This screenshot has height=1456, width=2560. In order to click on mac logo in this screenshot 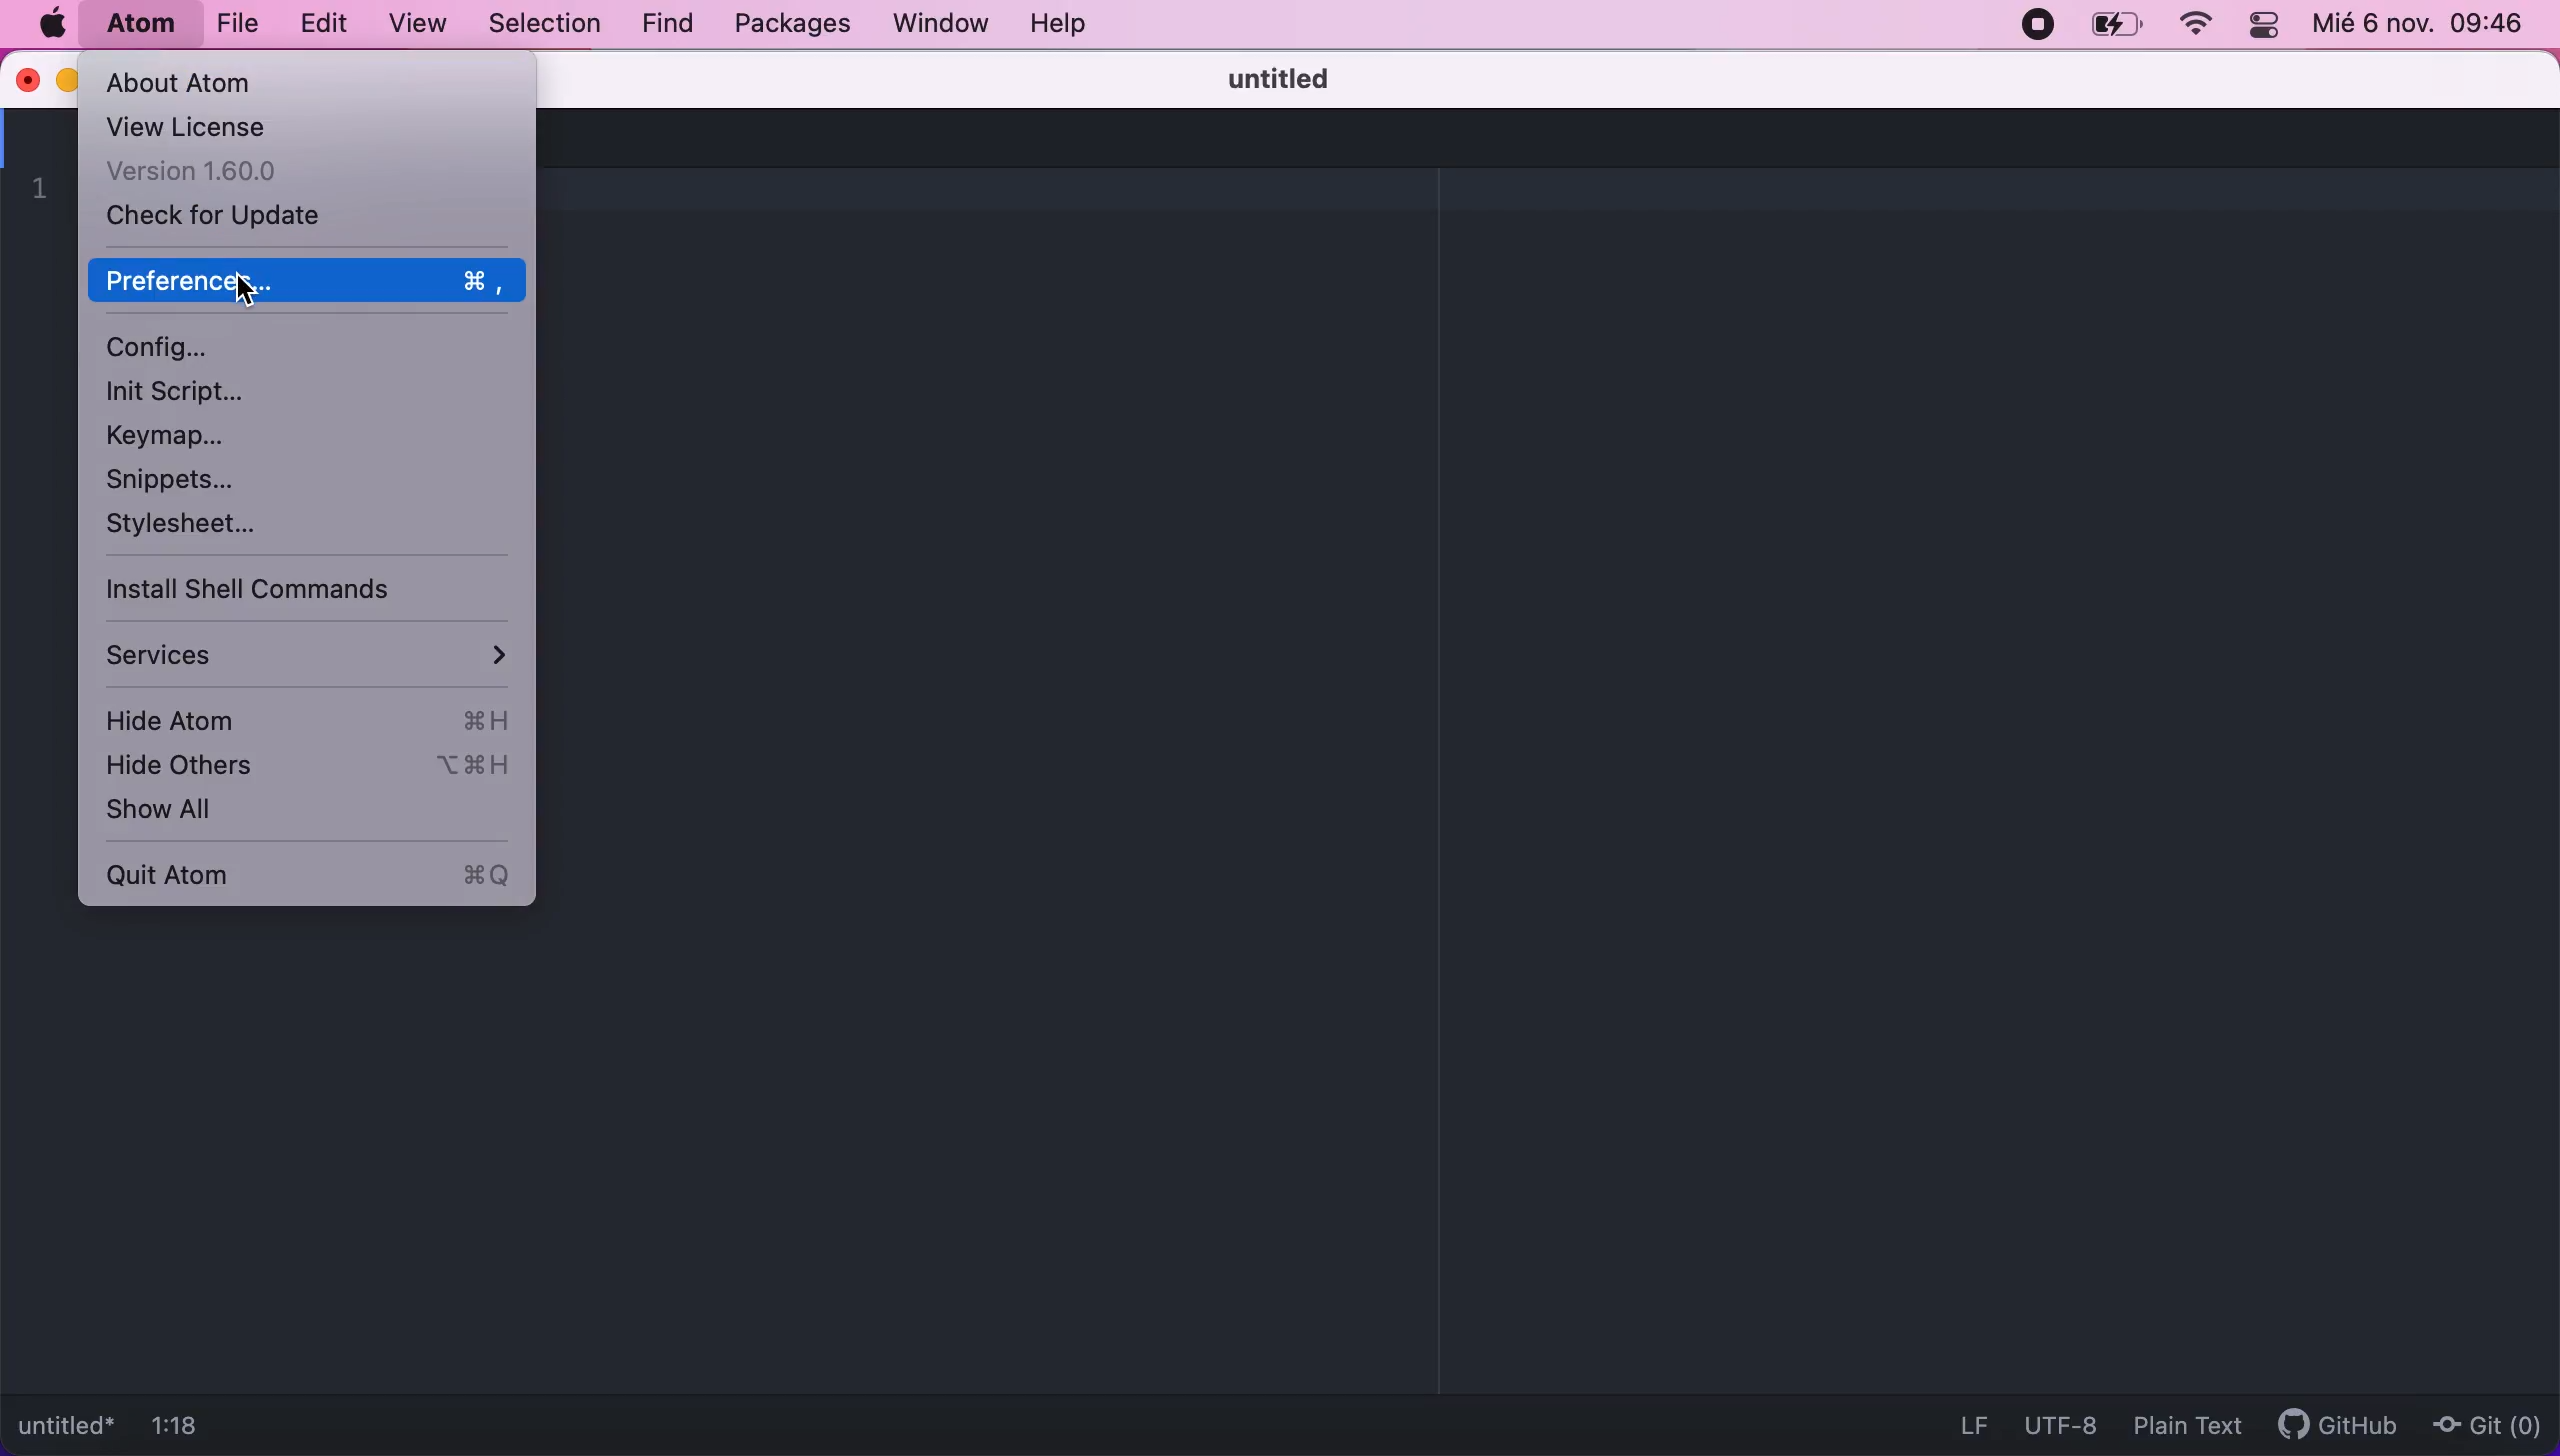, I will do `click(51, 26)`.